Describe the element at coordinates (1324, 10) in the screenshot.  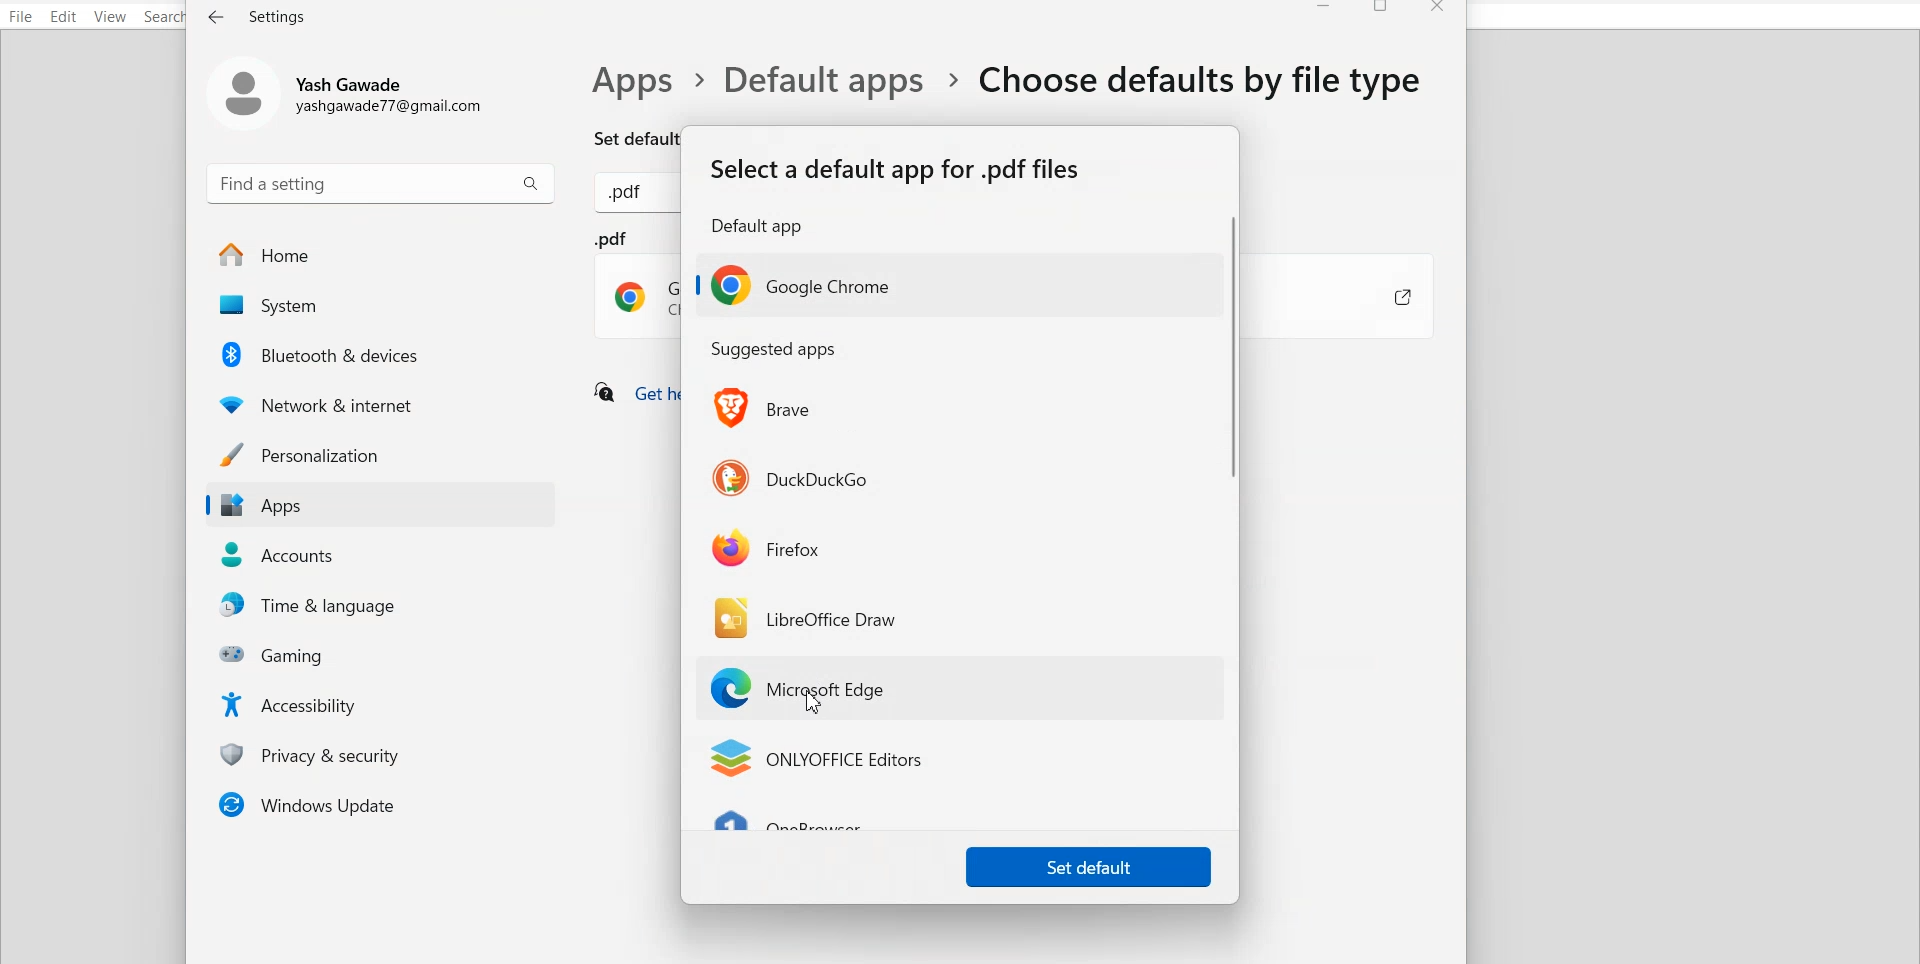
I see `Minimize` at that location.